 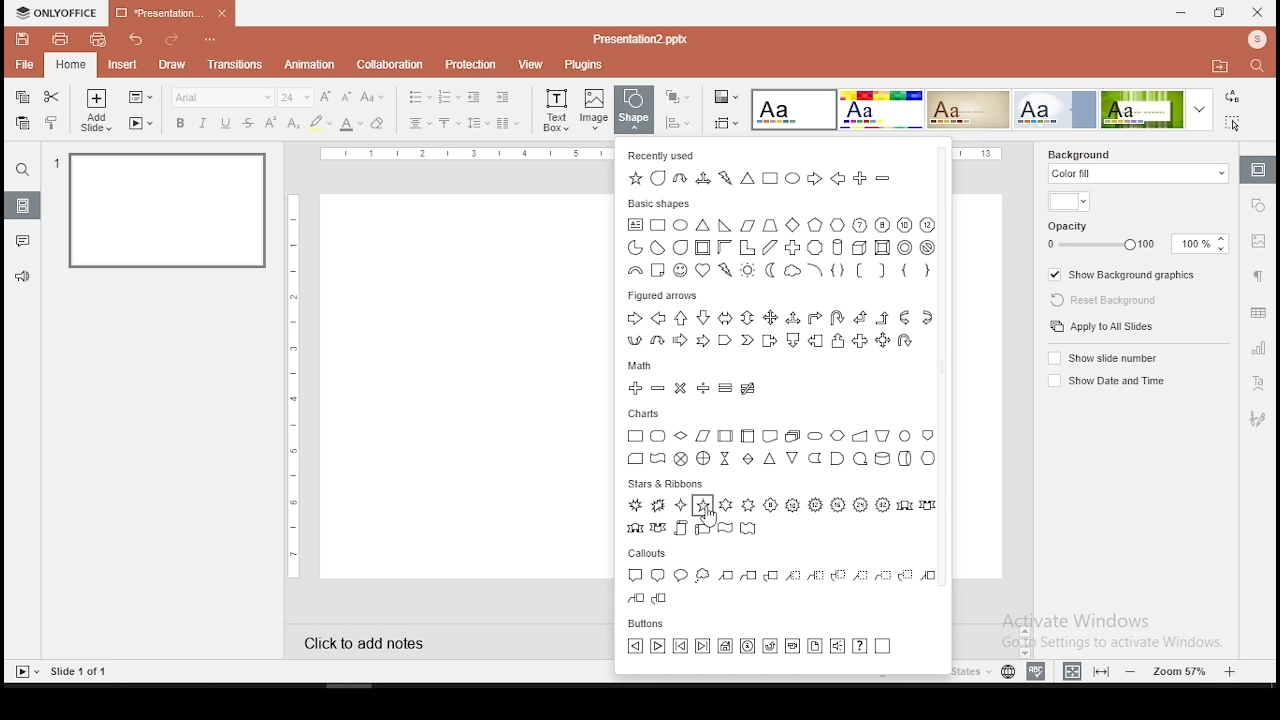 What do you see at coordinates (351, 124) in the screenshot?
I see `font color` at bounding box center [351, 124].